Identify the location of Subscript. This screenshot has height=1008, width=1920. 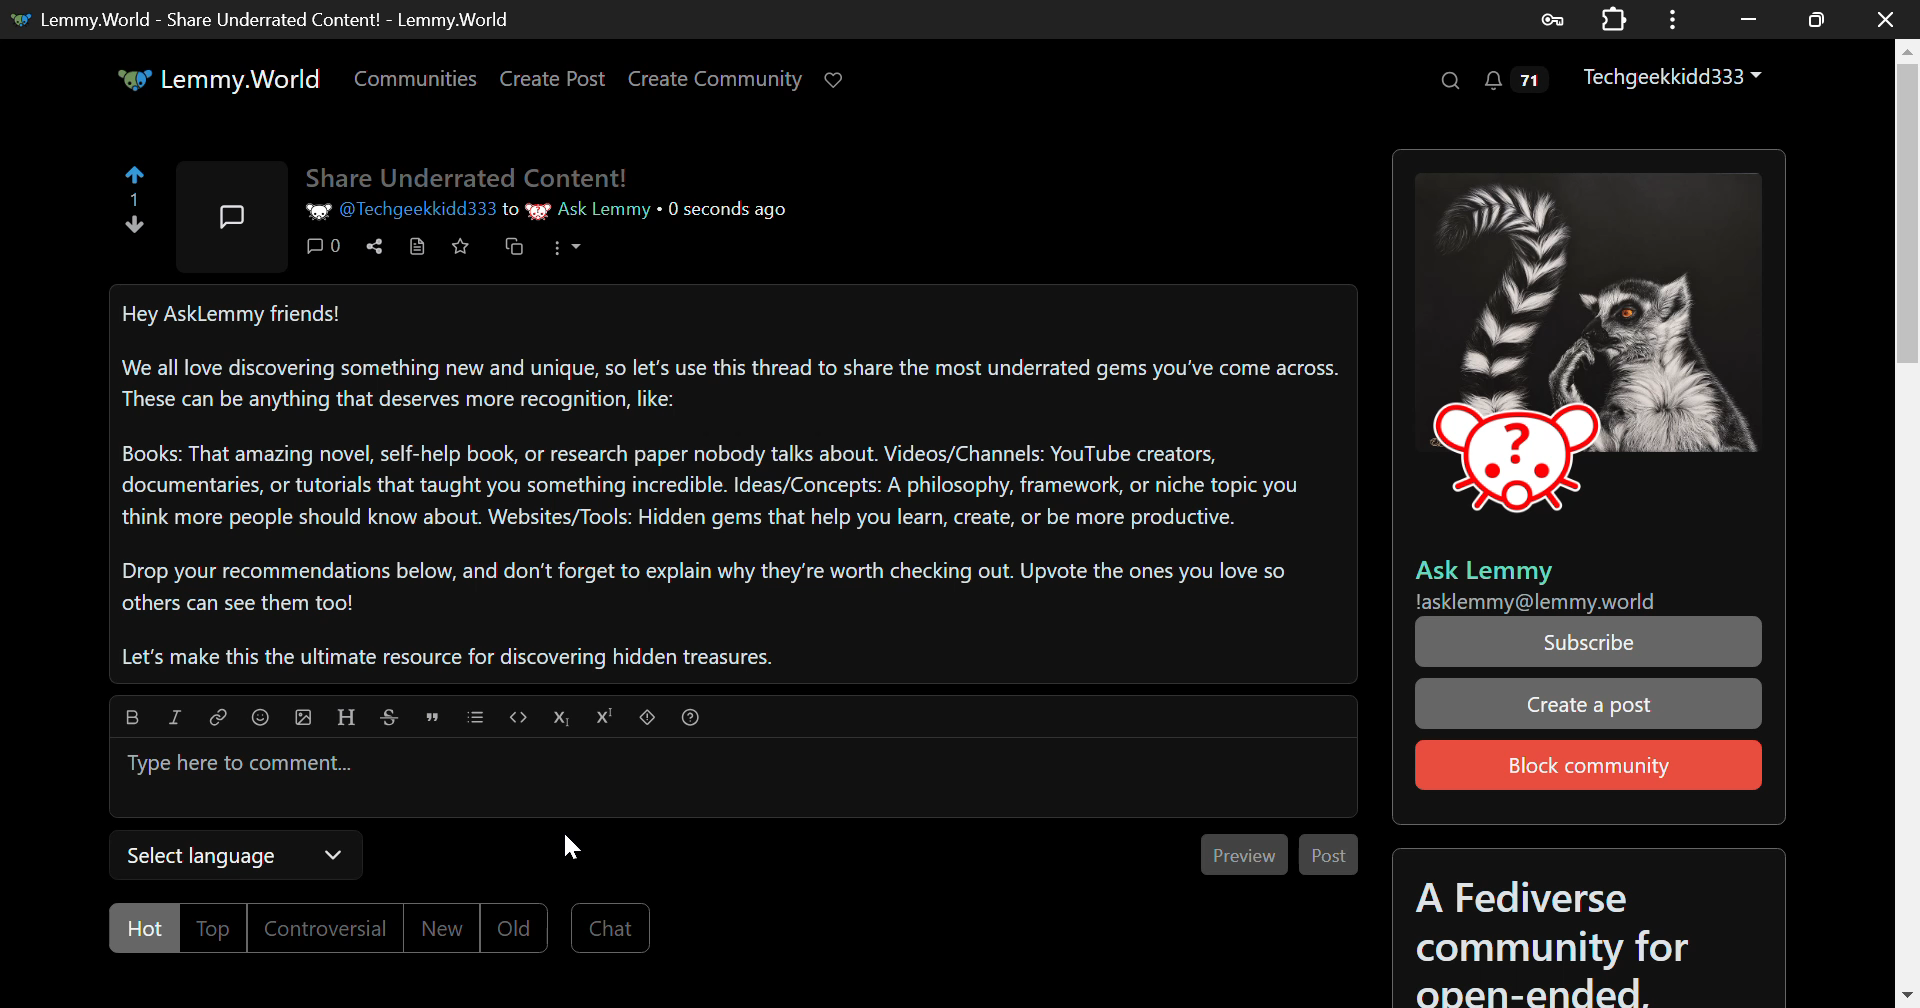
(563, 719).